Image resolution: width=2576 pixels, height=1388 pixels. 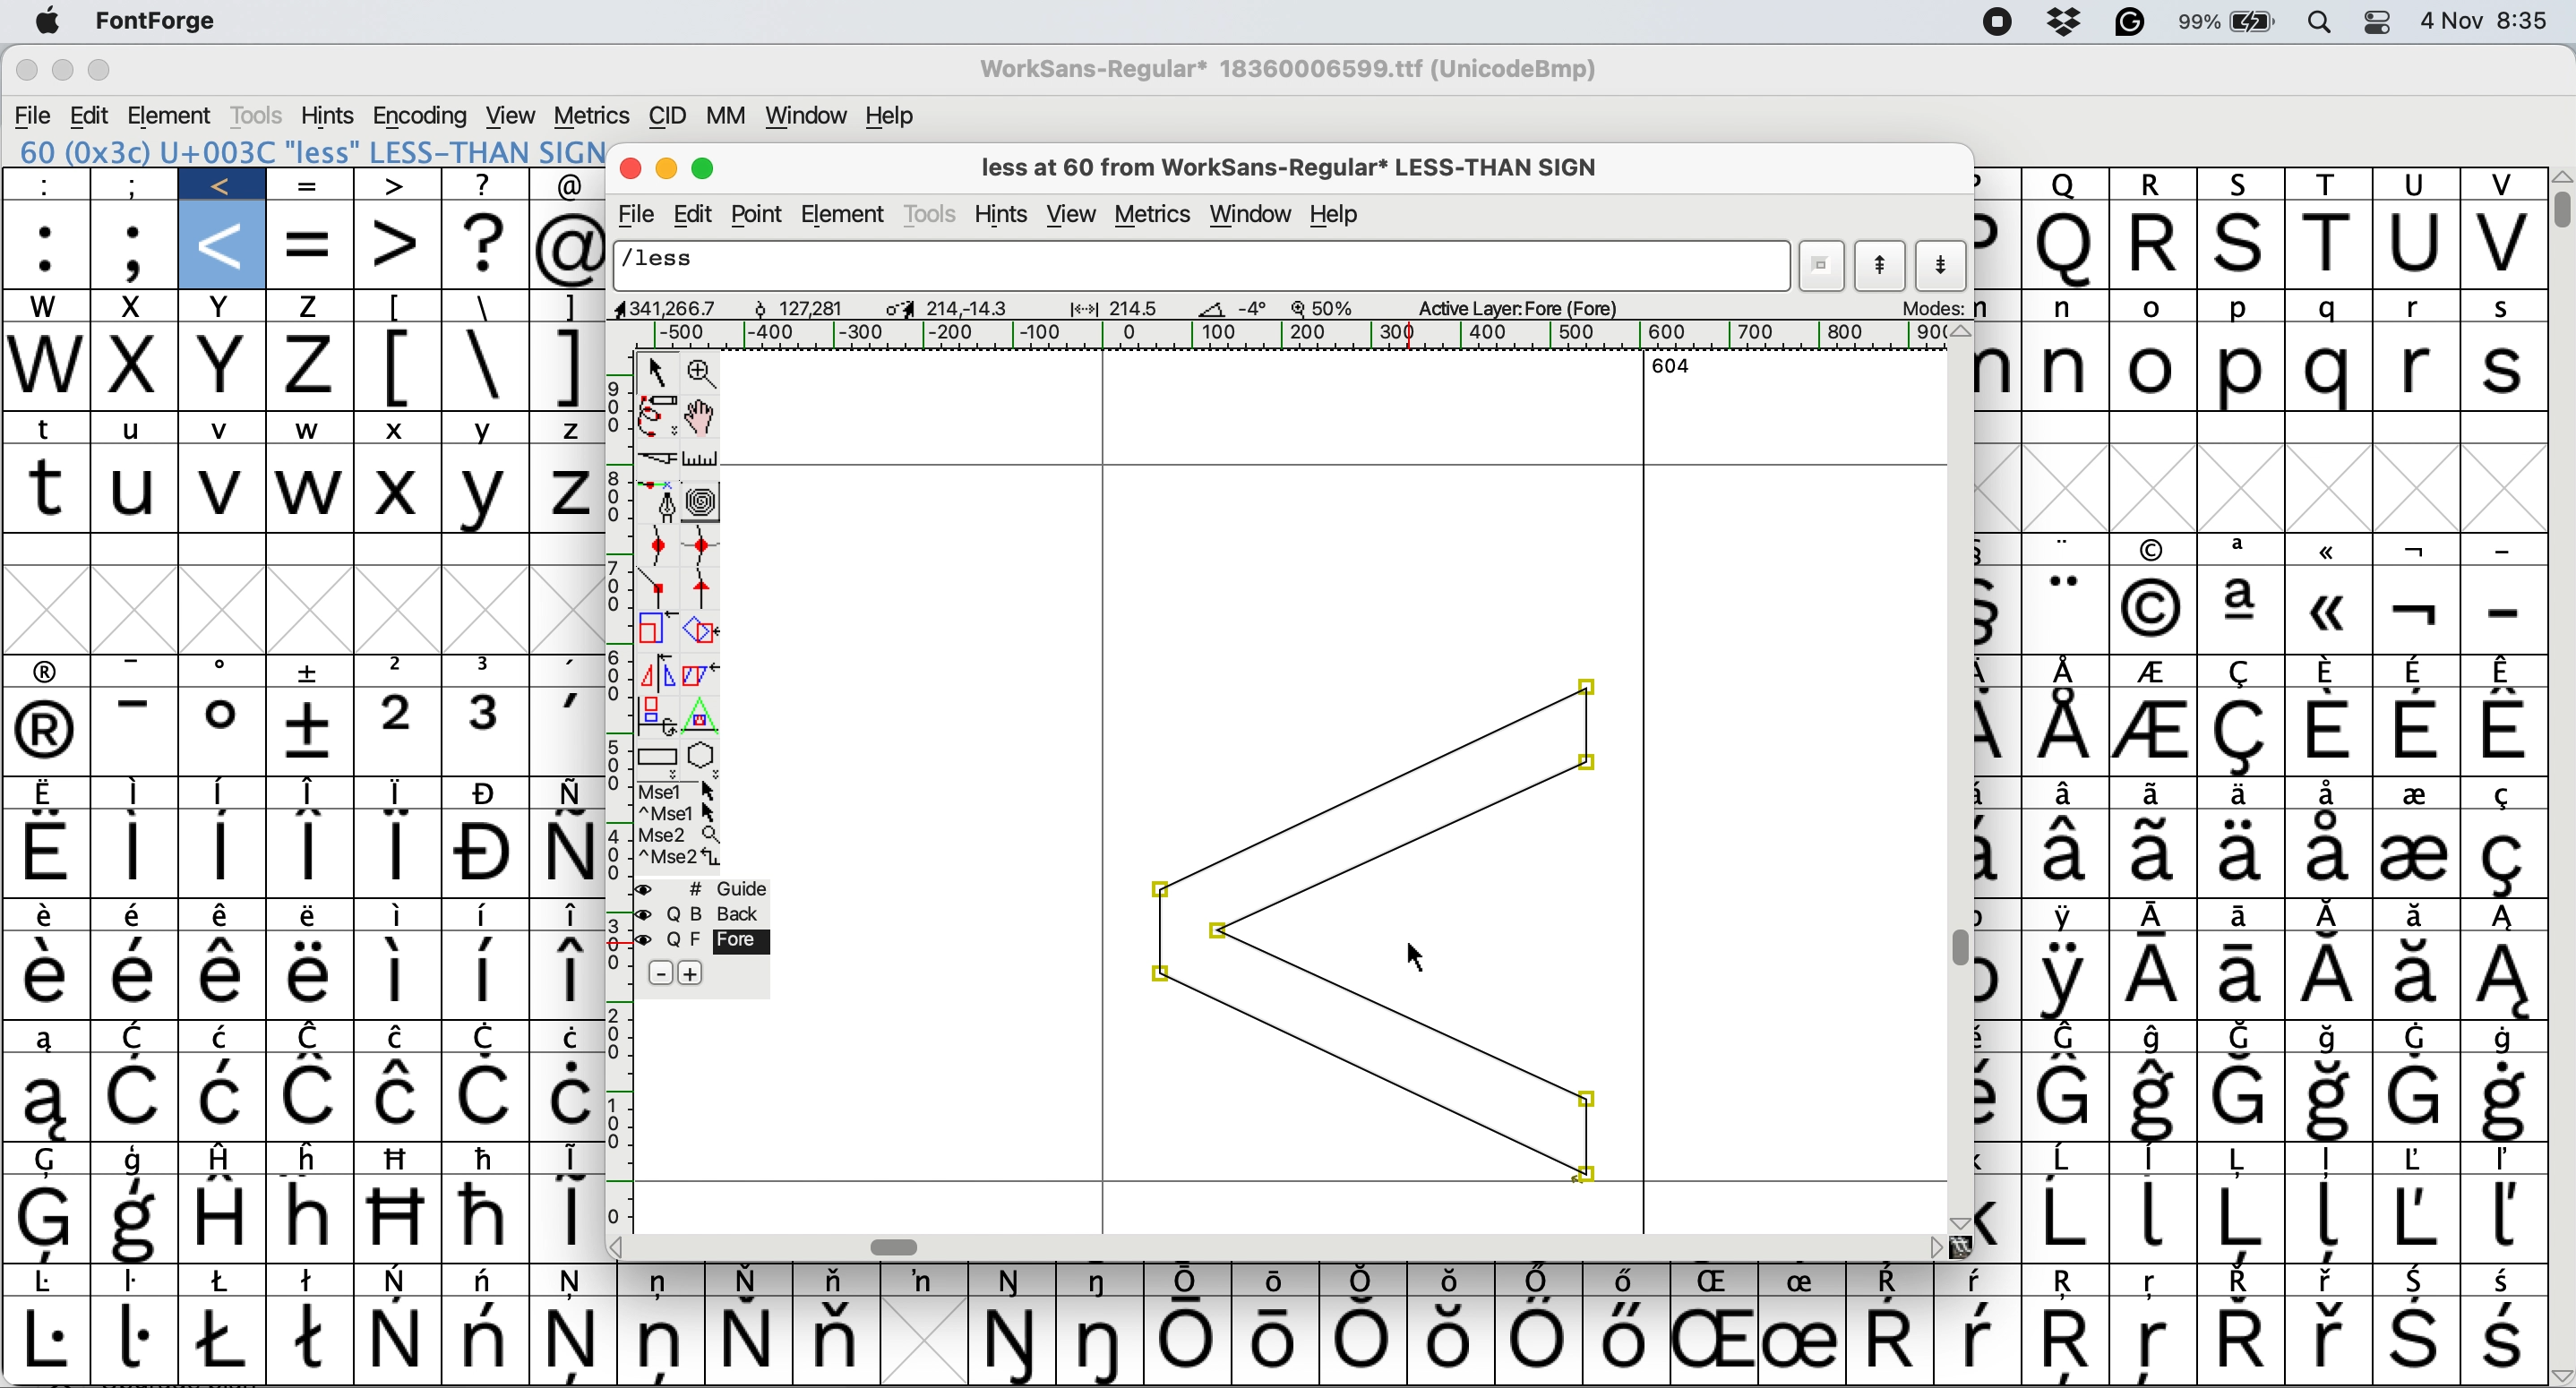 What do you see at coordinates (2502, 309) in the screenshot?
I see `s` at bounding box center [2502, 309].